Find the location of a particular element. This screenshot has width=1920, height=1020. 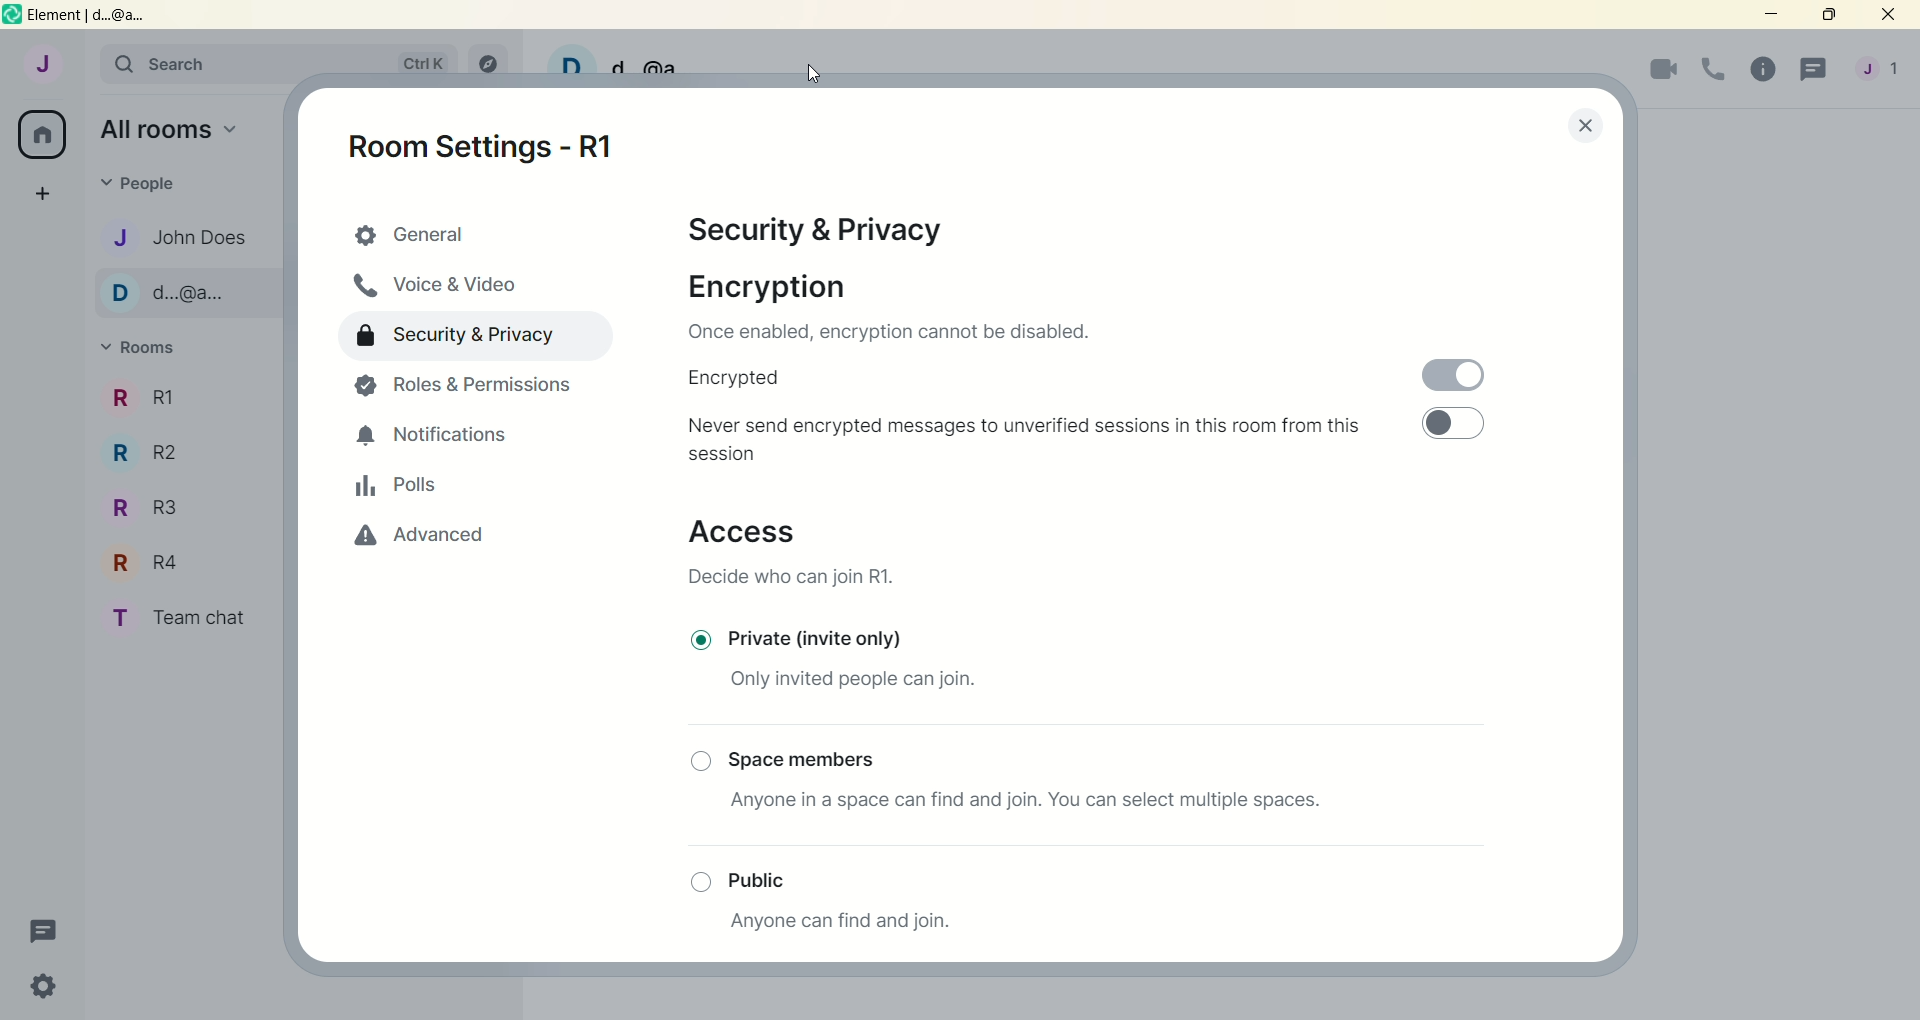

Only Invited peopie can join. is located at coordinates (860, 684).